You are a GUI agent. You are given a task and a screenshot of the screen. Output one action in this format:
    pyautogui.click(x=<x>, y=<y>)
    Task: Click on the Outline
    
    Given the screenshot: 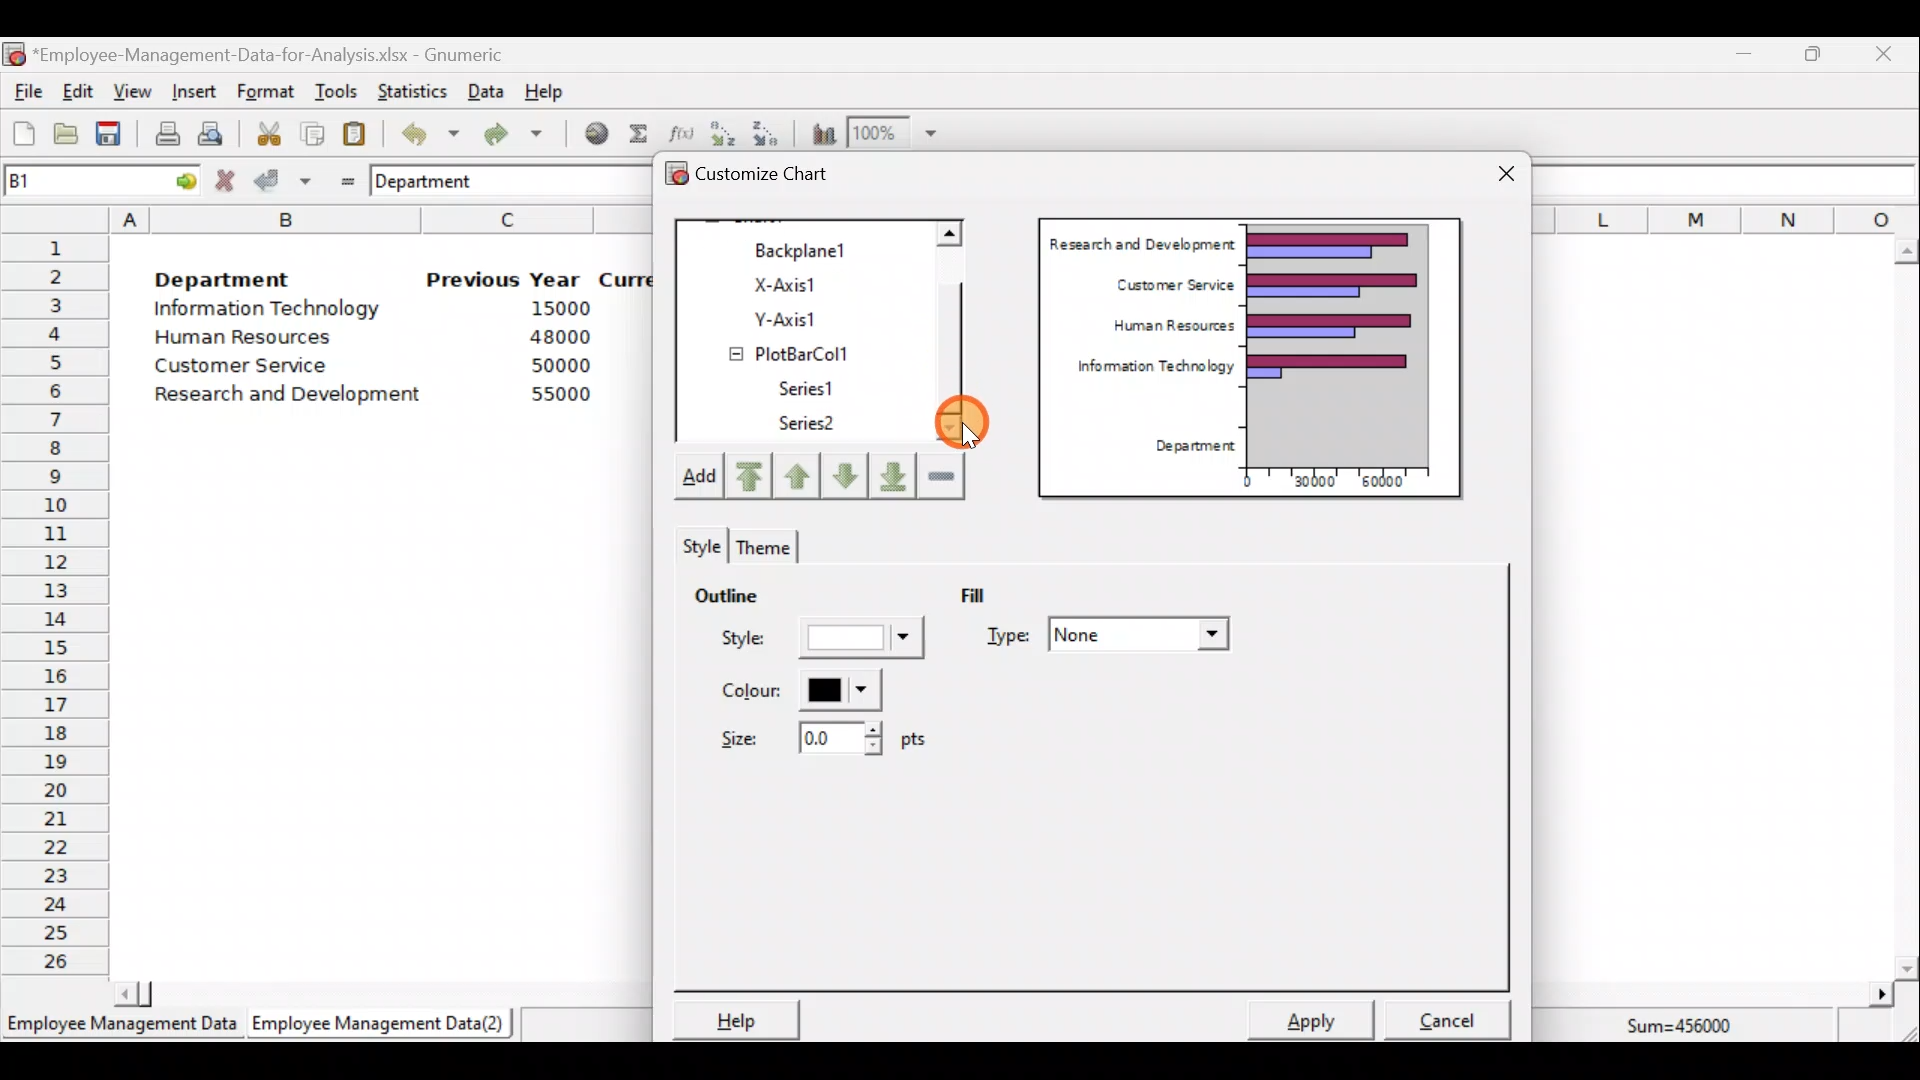 What is the action you would take?
    pyautogui.click(x=726, y=592)
    